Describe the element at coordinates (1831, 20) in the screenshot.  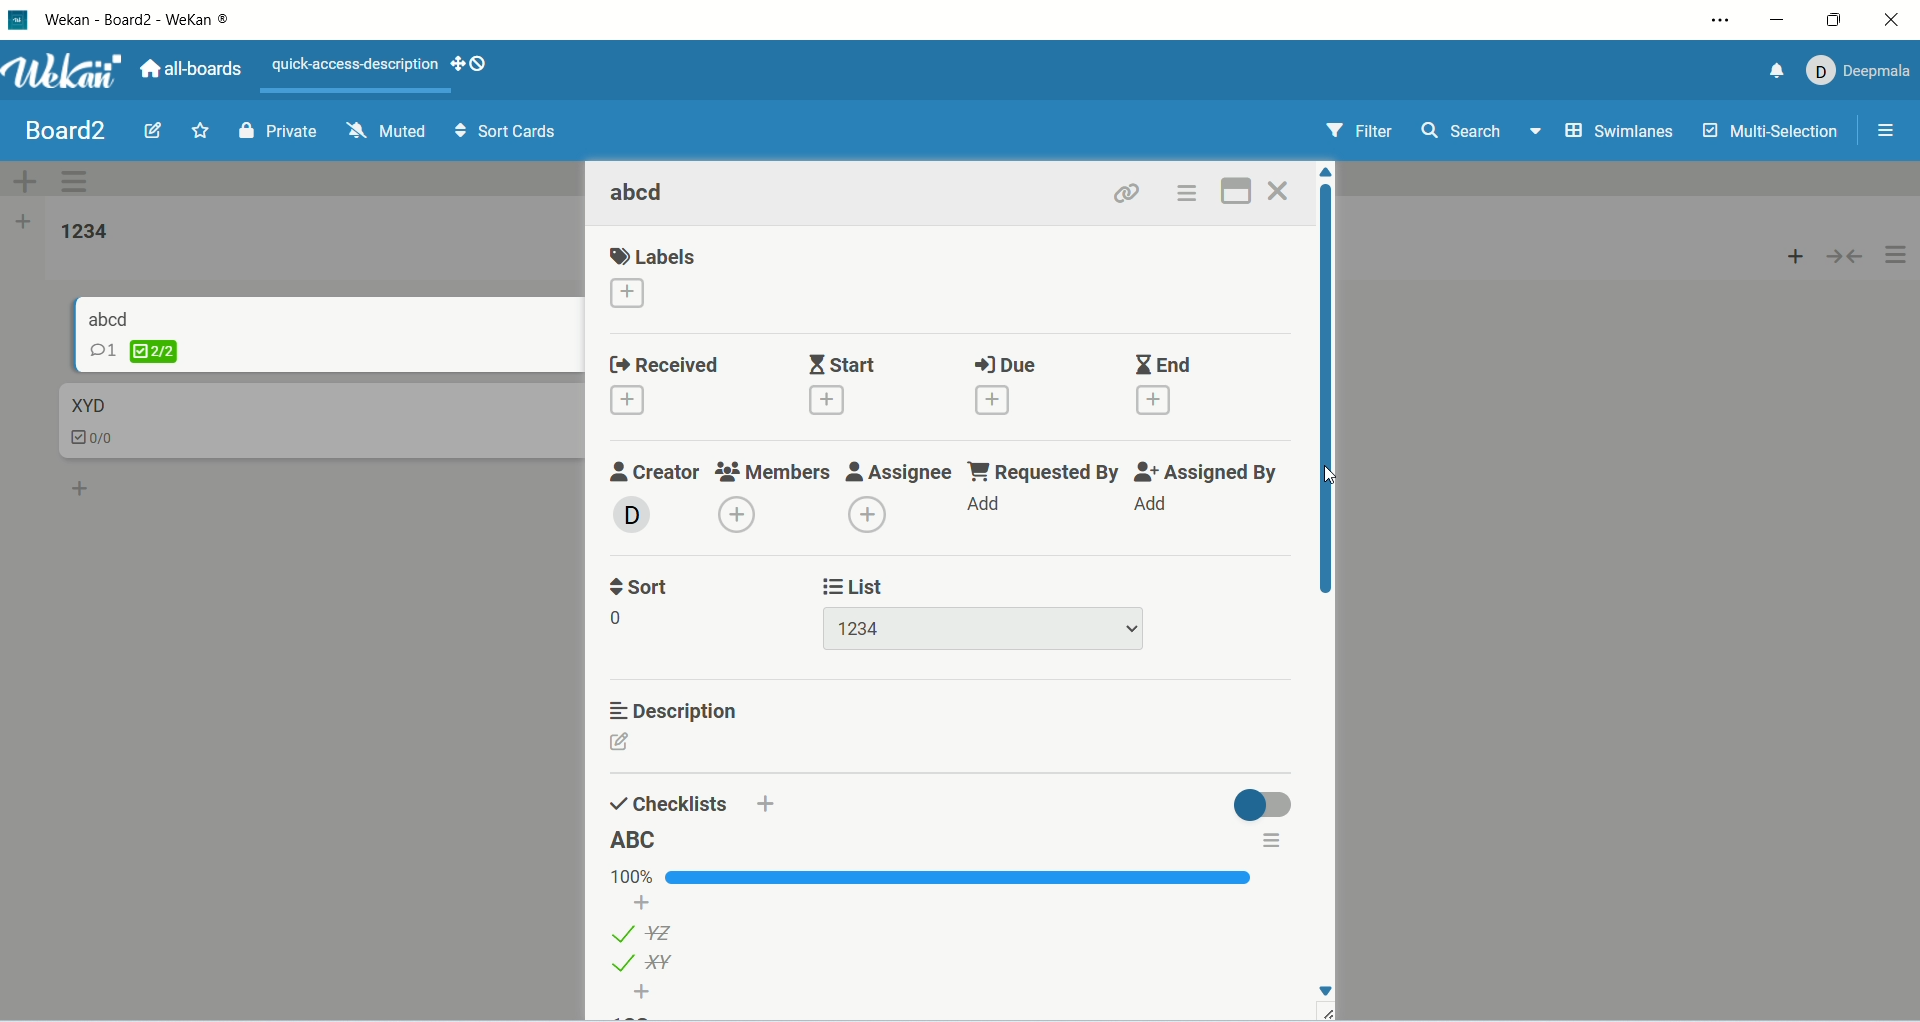
I see `maximize` at that location.